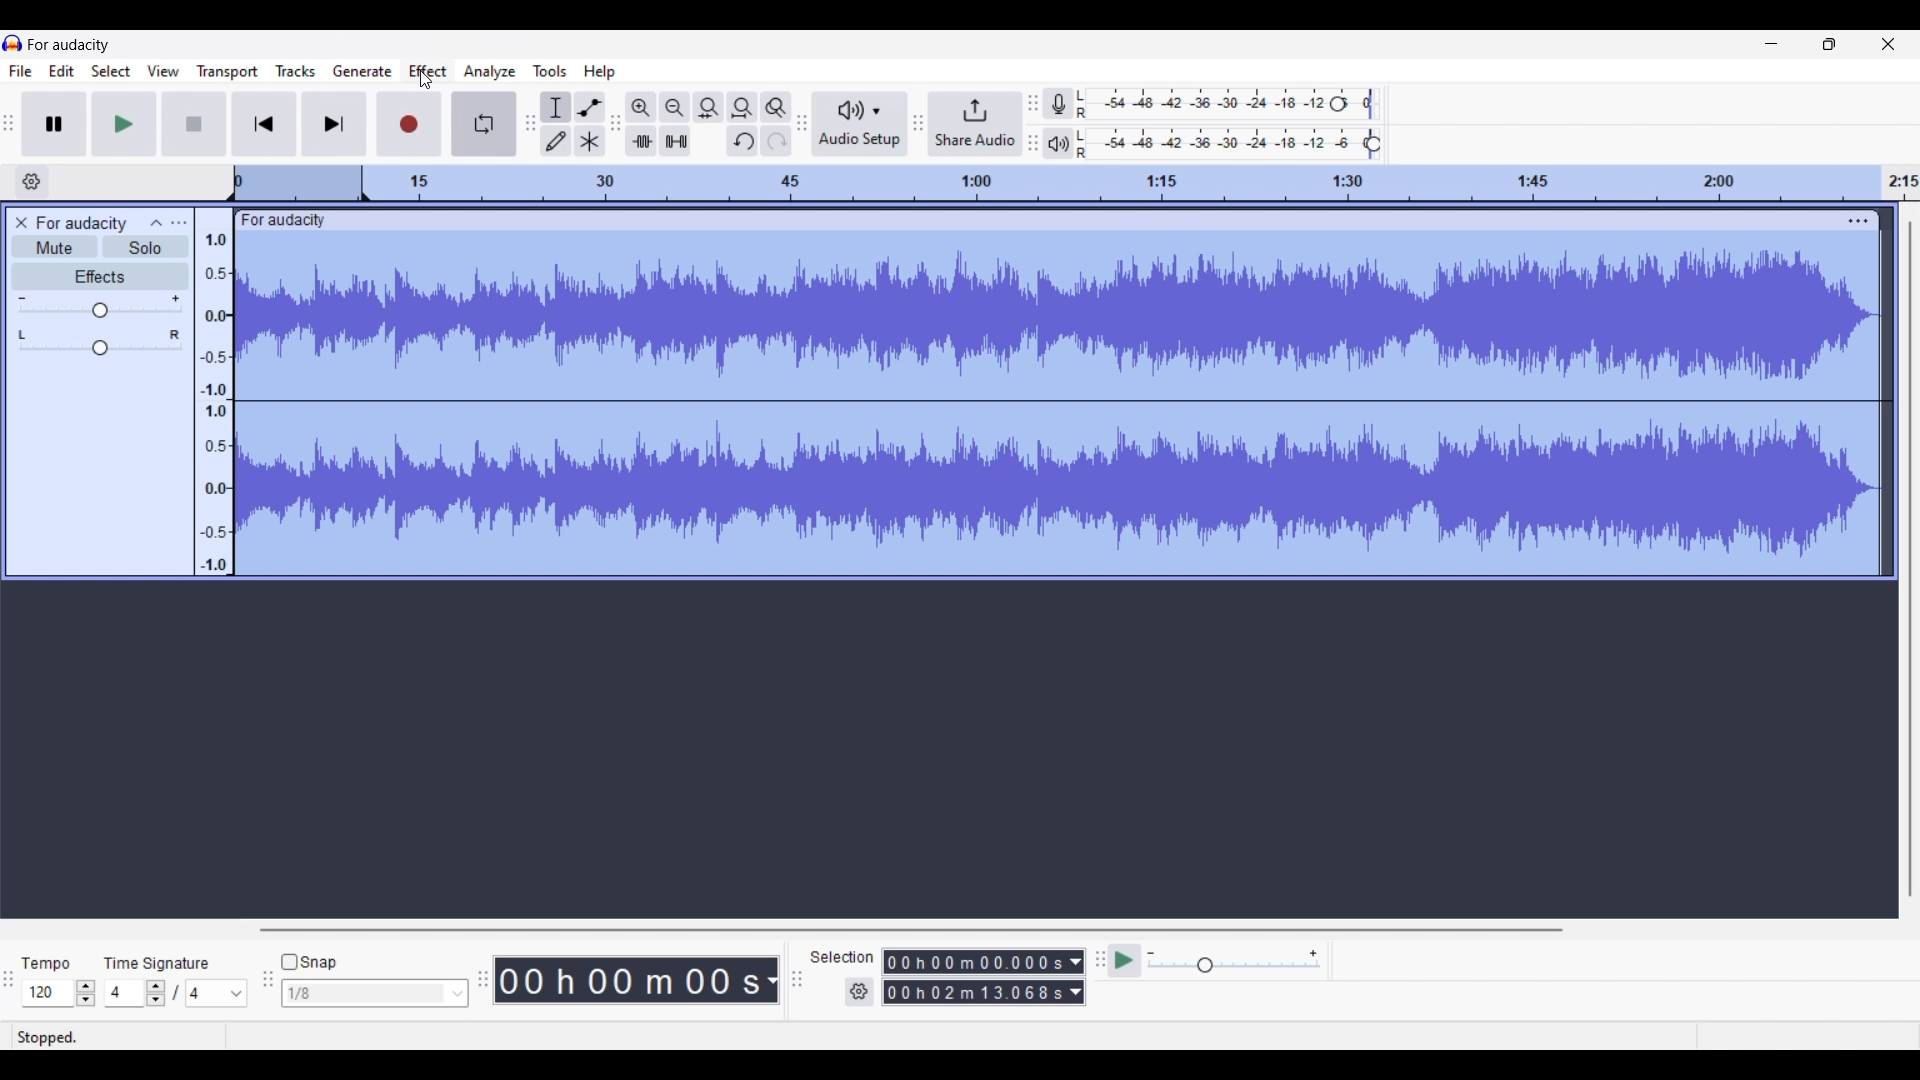 This screenshot has width=1920, height=1080. What do you see at coordinates (426, 80) in the screenshot?
I see `Cursor clicking on Effect menu` at bounding box center [426, 80].